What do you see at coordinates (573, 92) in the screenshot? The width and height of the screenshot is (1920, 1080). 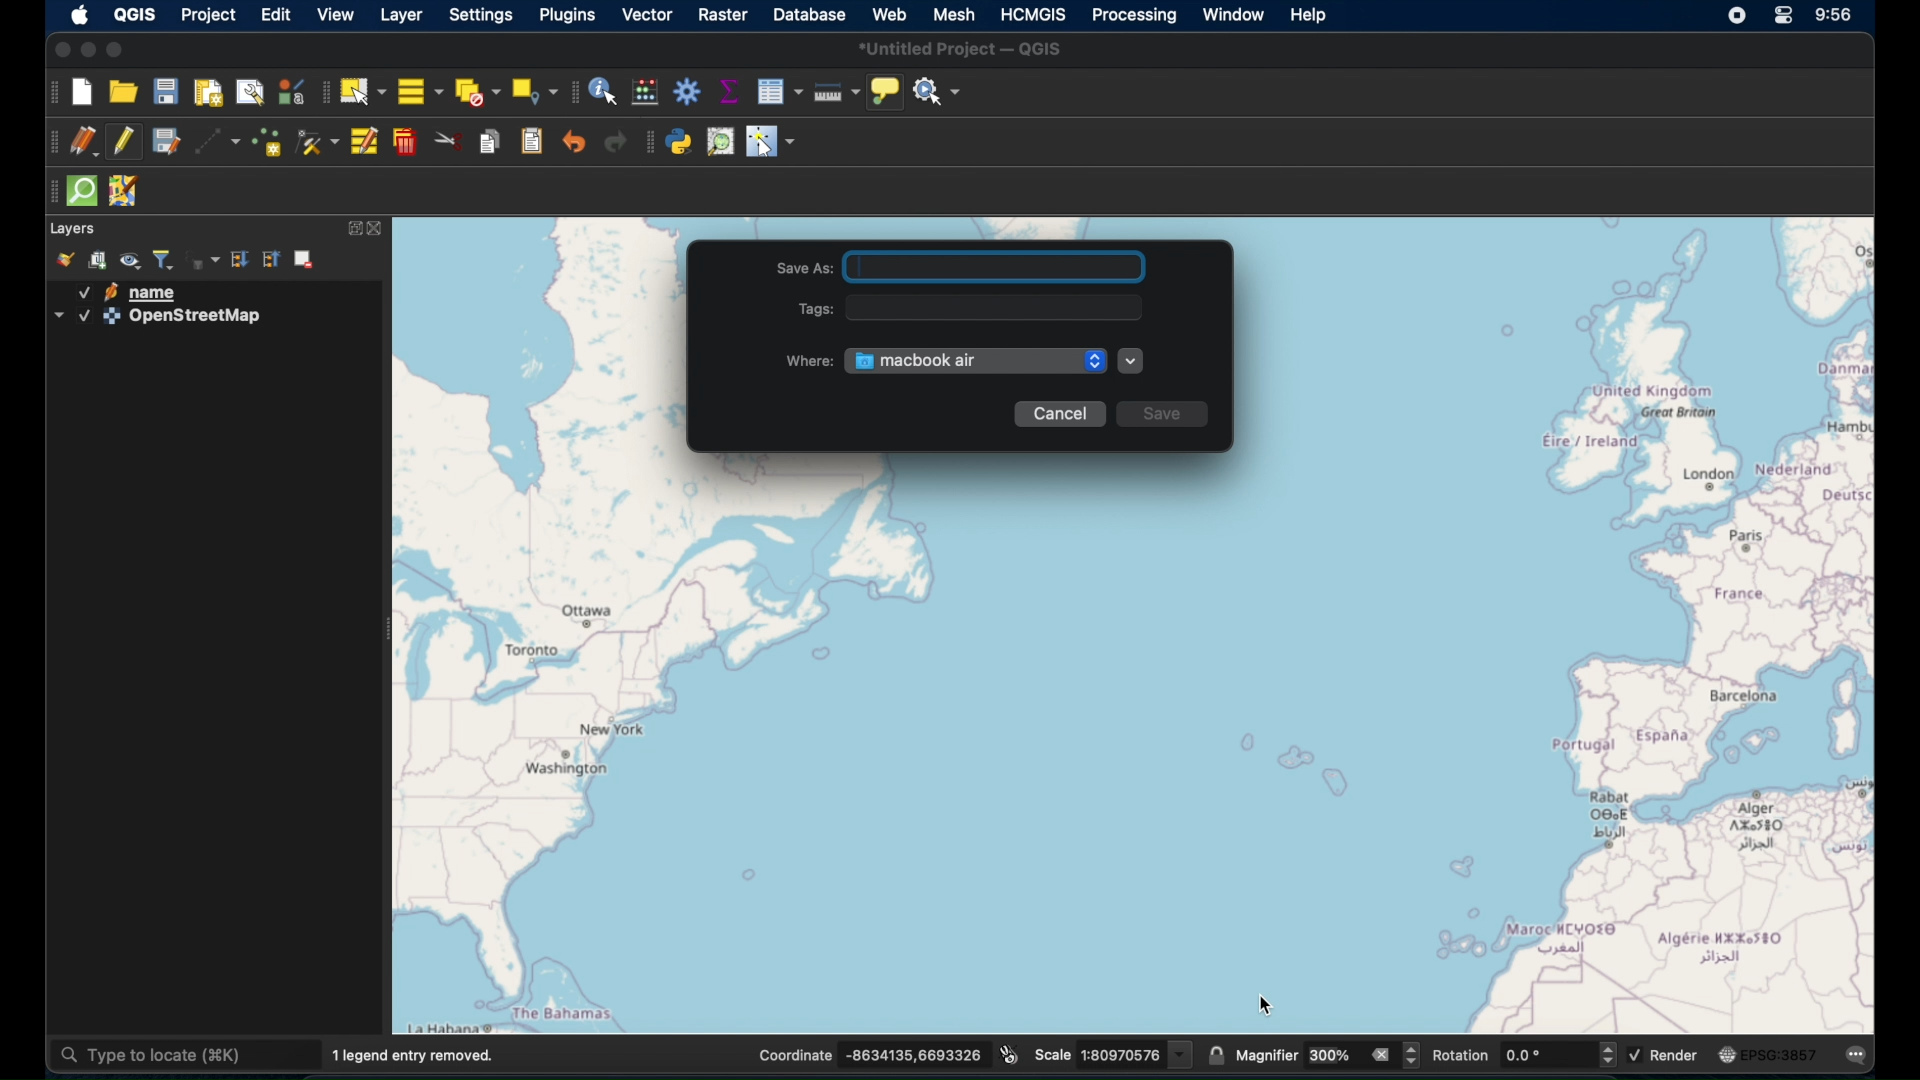 I see `attributes toolbar` at bounding box center [573, 92].